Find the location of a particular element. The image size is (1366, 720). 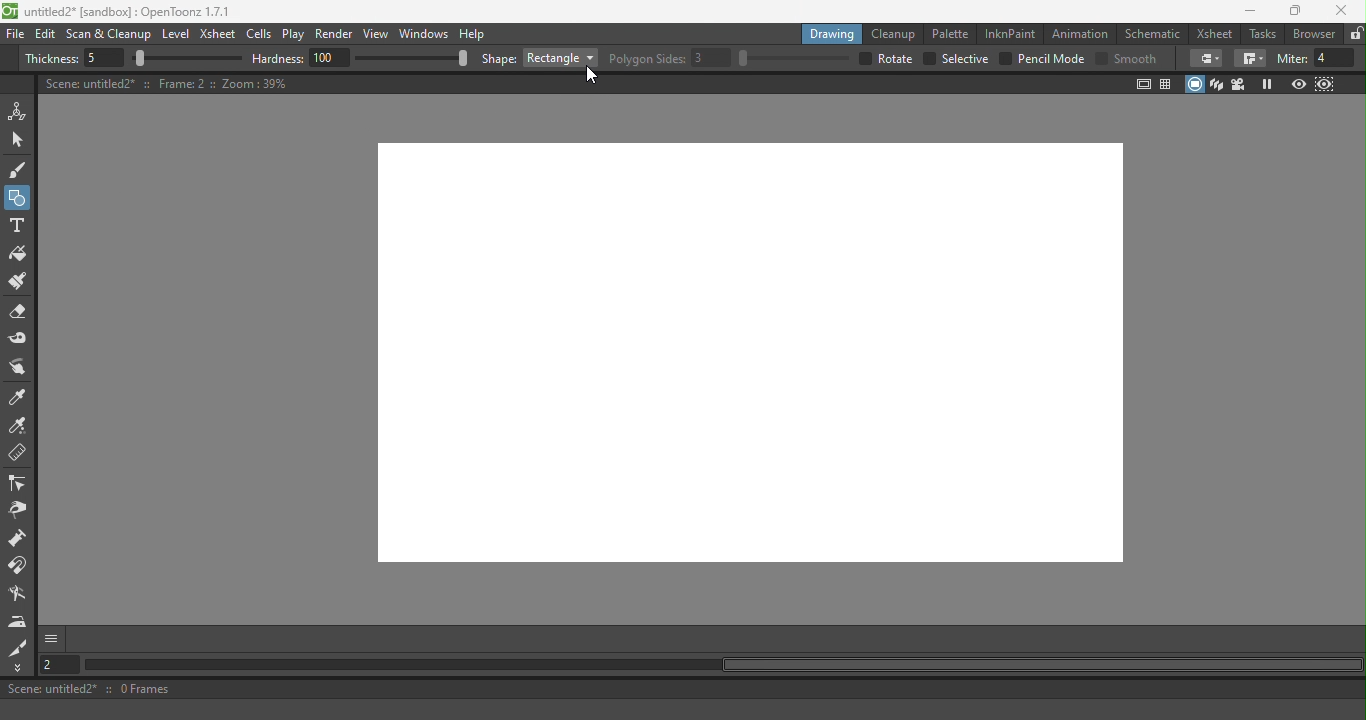

Shape is located at coordinates (540, 56).